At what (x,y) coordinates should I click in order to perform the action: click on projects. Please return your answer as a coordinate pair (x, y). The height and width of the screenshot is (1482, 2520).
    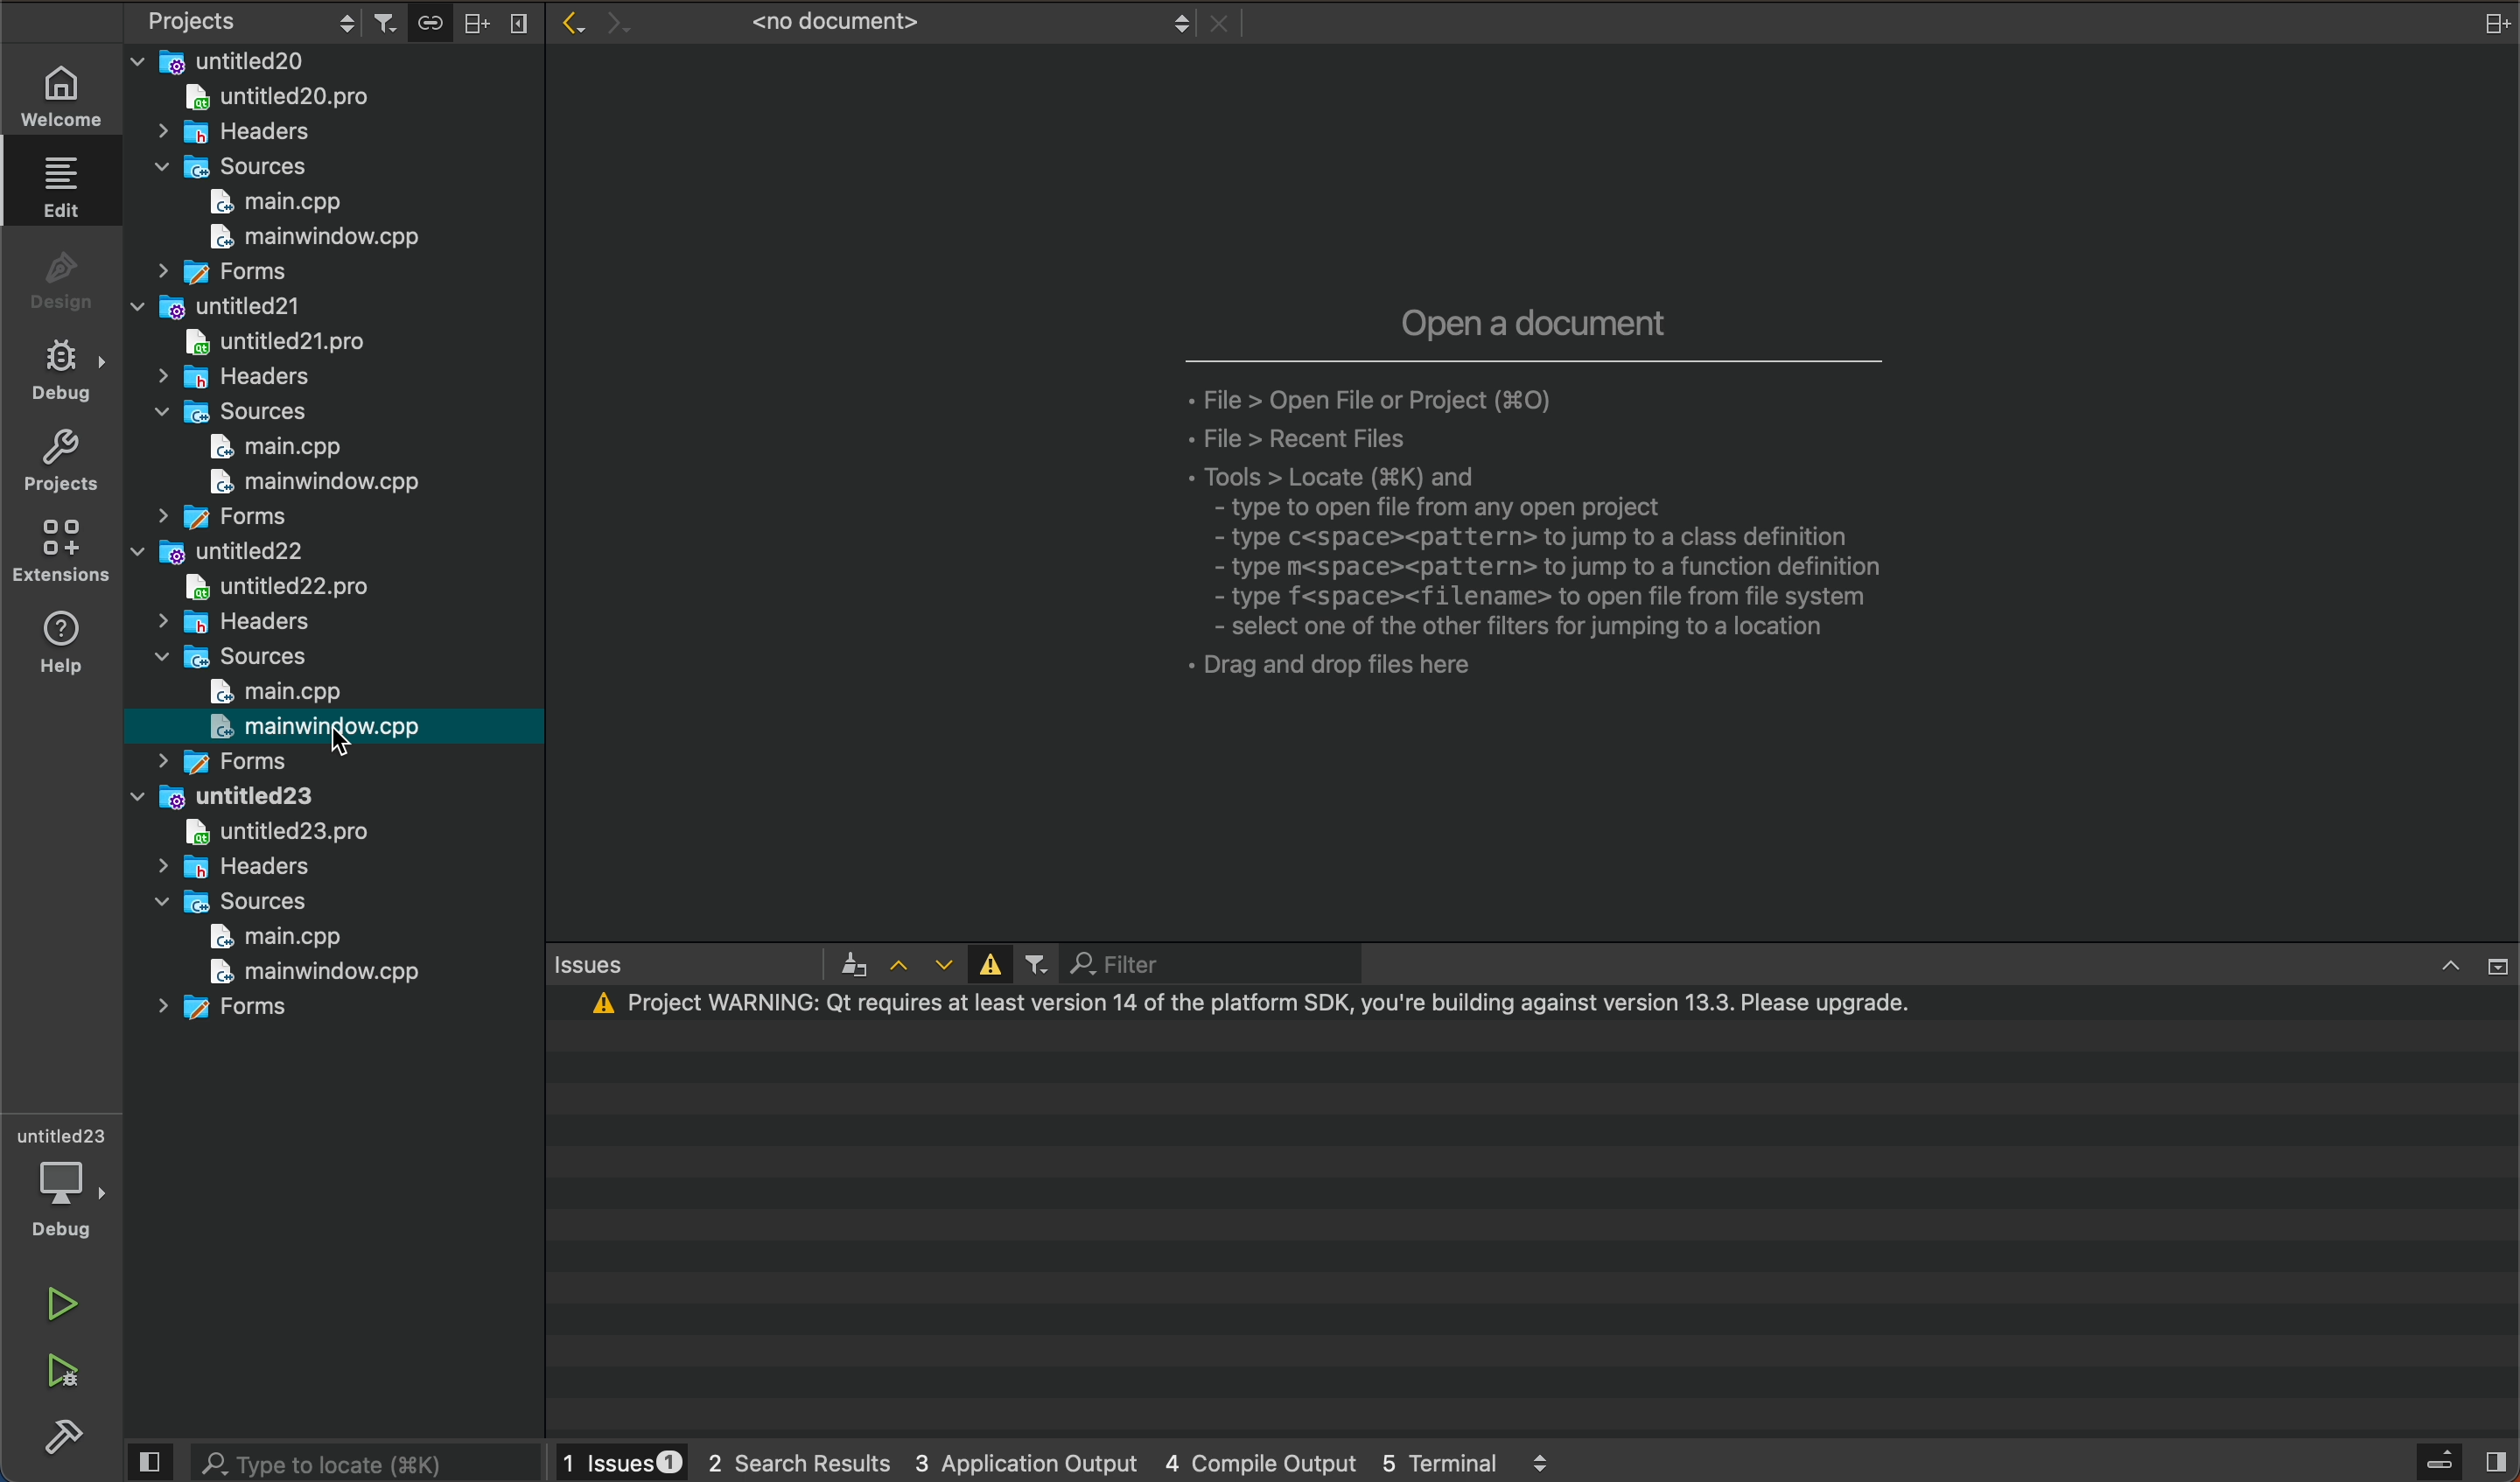
    Looking at the image, I should click on (60, 465).